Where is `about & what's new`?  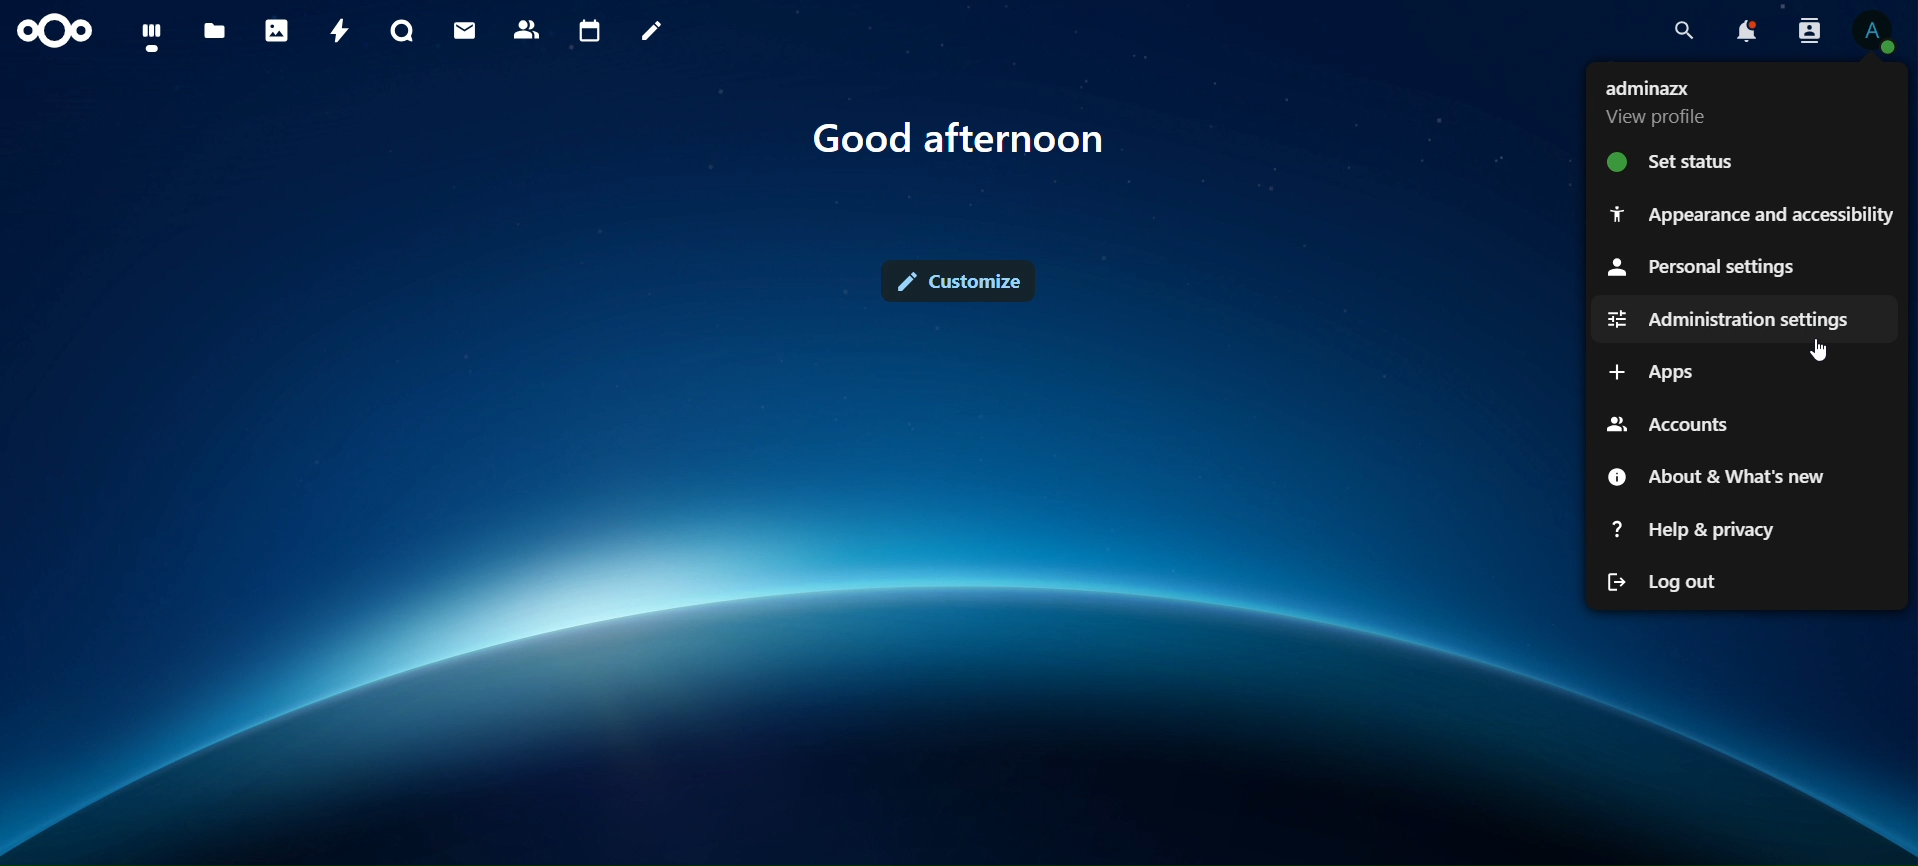
about & what's new is located at coordinates (1713, 478).